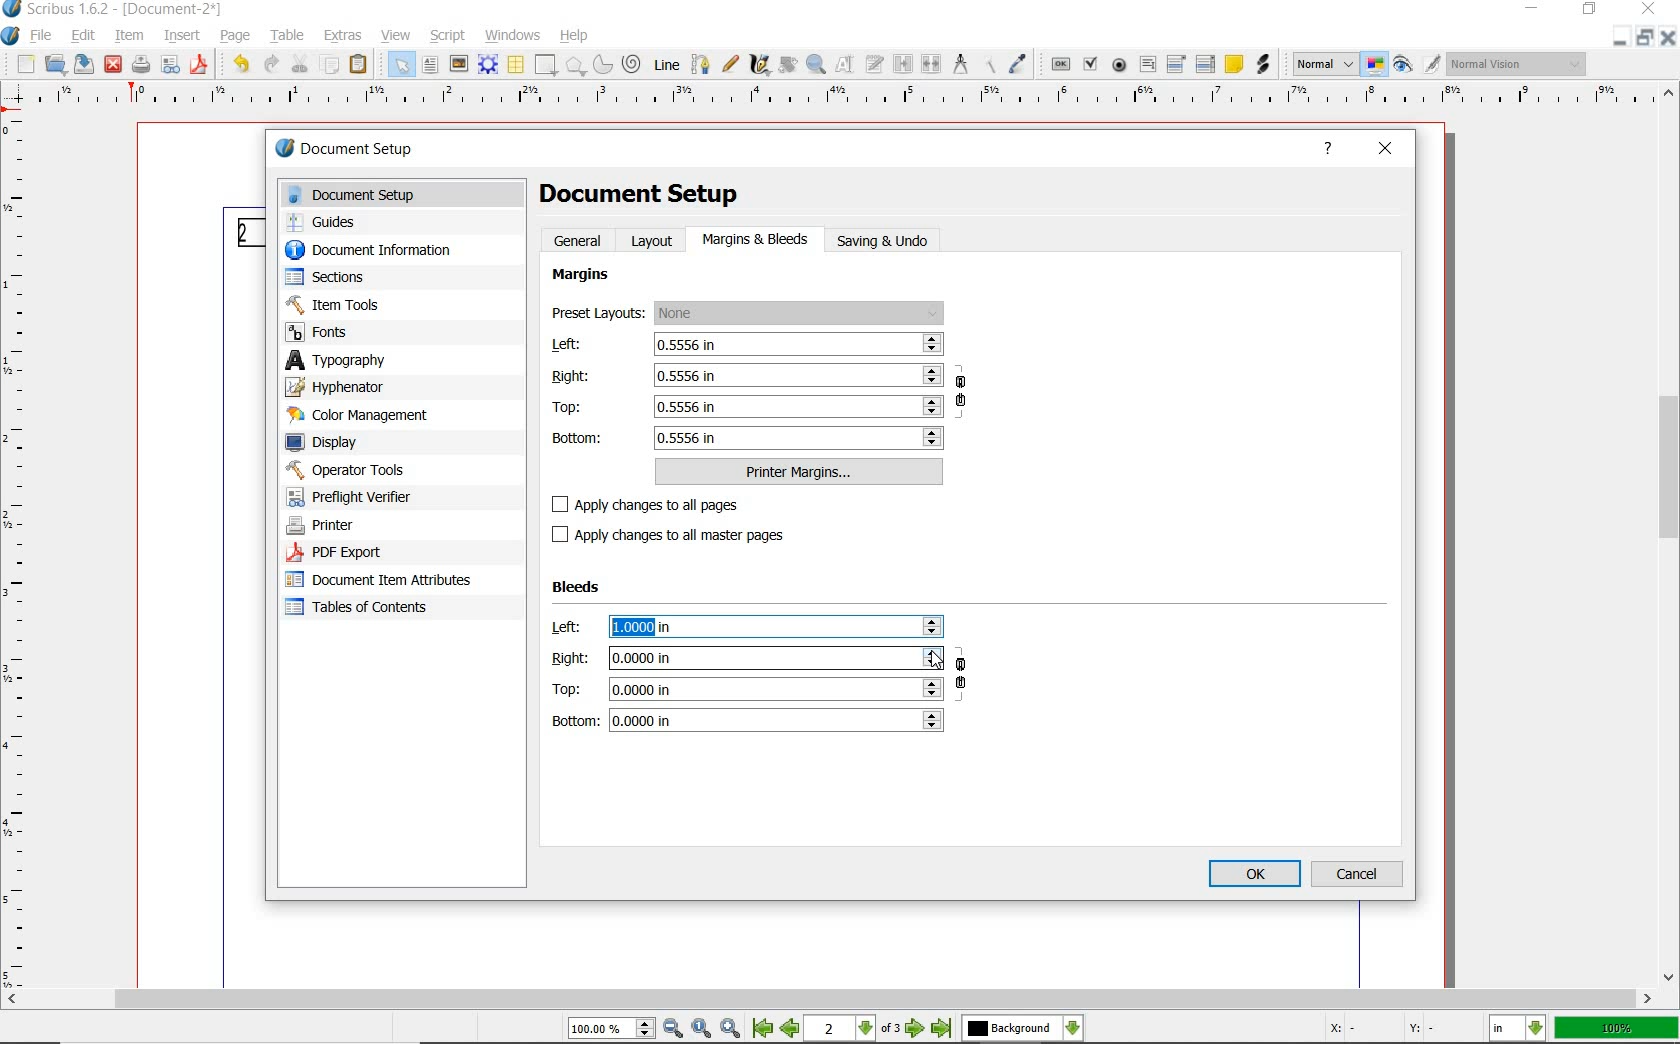 The width and height of the screenshot is (1680, 1044). What do you see at coordinates (875, 64) in the screenshot?
I see `edit text with story editor` at bounding box center [875, 64].